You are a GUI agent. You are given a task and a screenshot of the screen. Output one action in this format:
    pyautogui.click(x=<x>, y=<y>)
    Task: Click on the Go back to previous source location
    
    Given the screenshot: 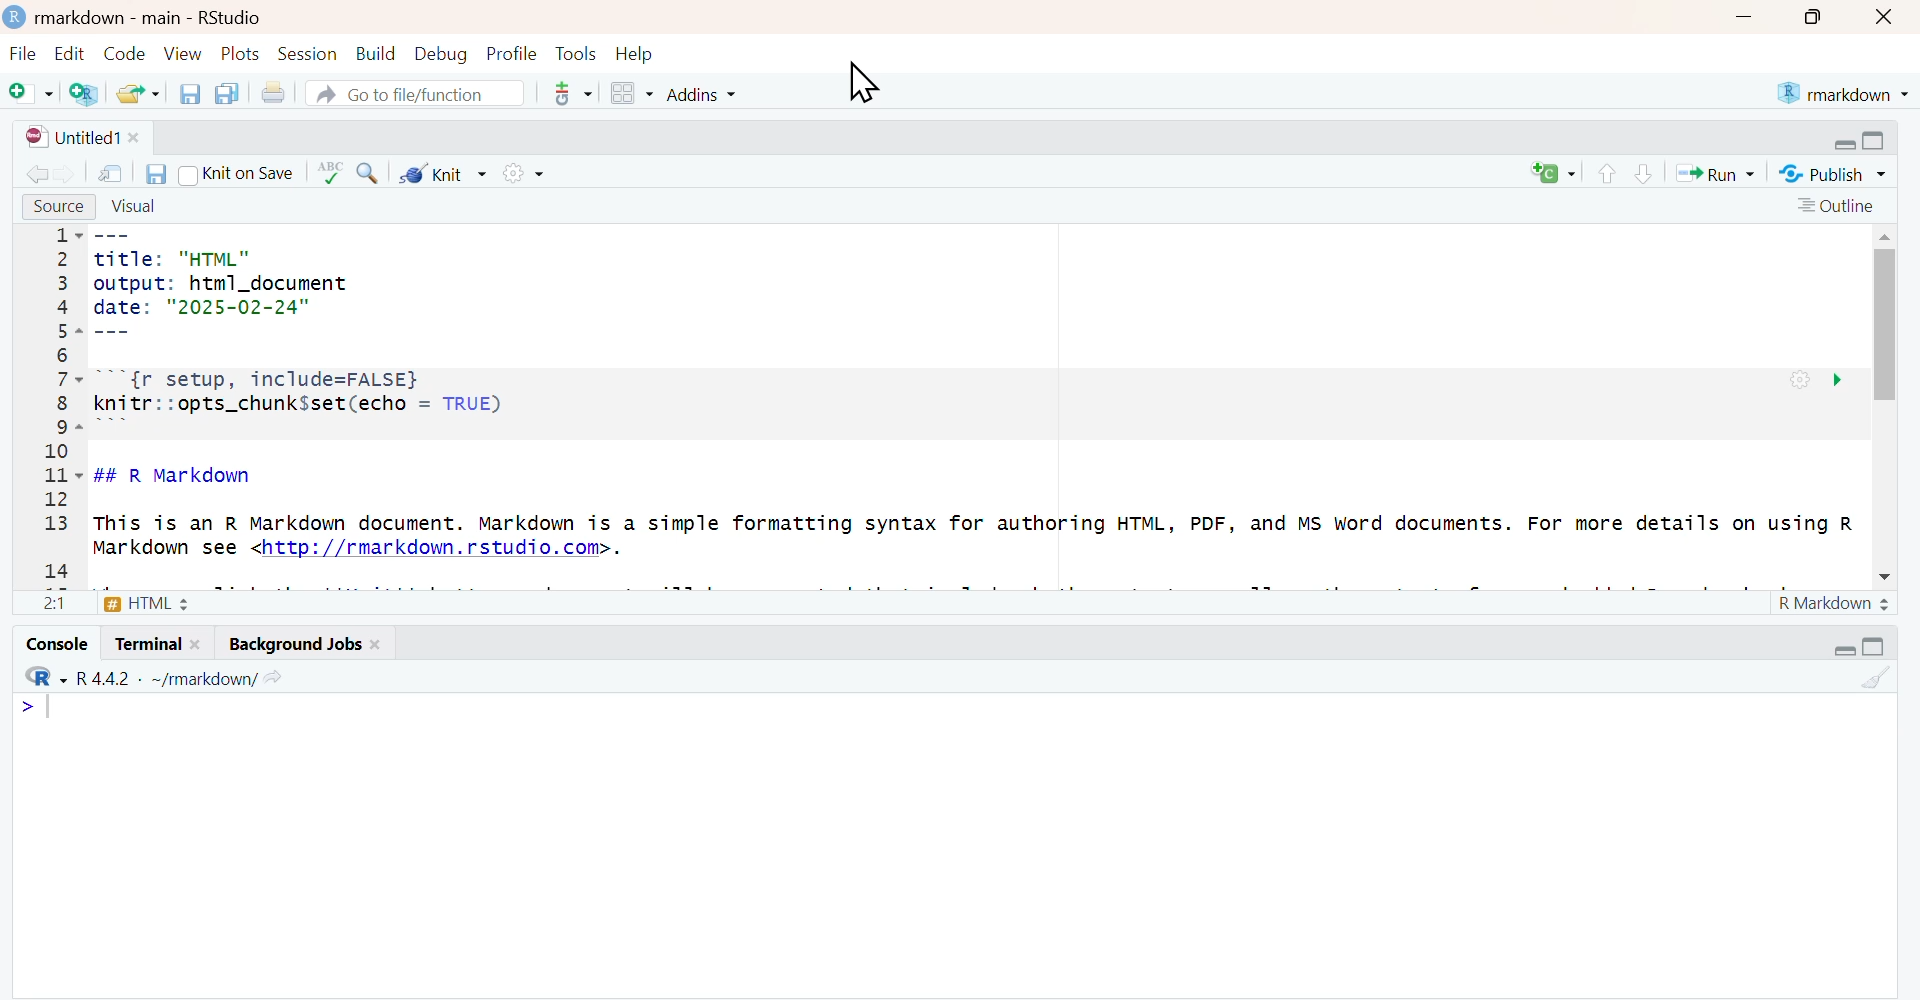 What is the action you would take?
    pyautogui.click(x=34, y=173)
    